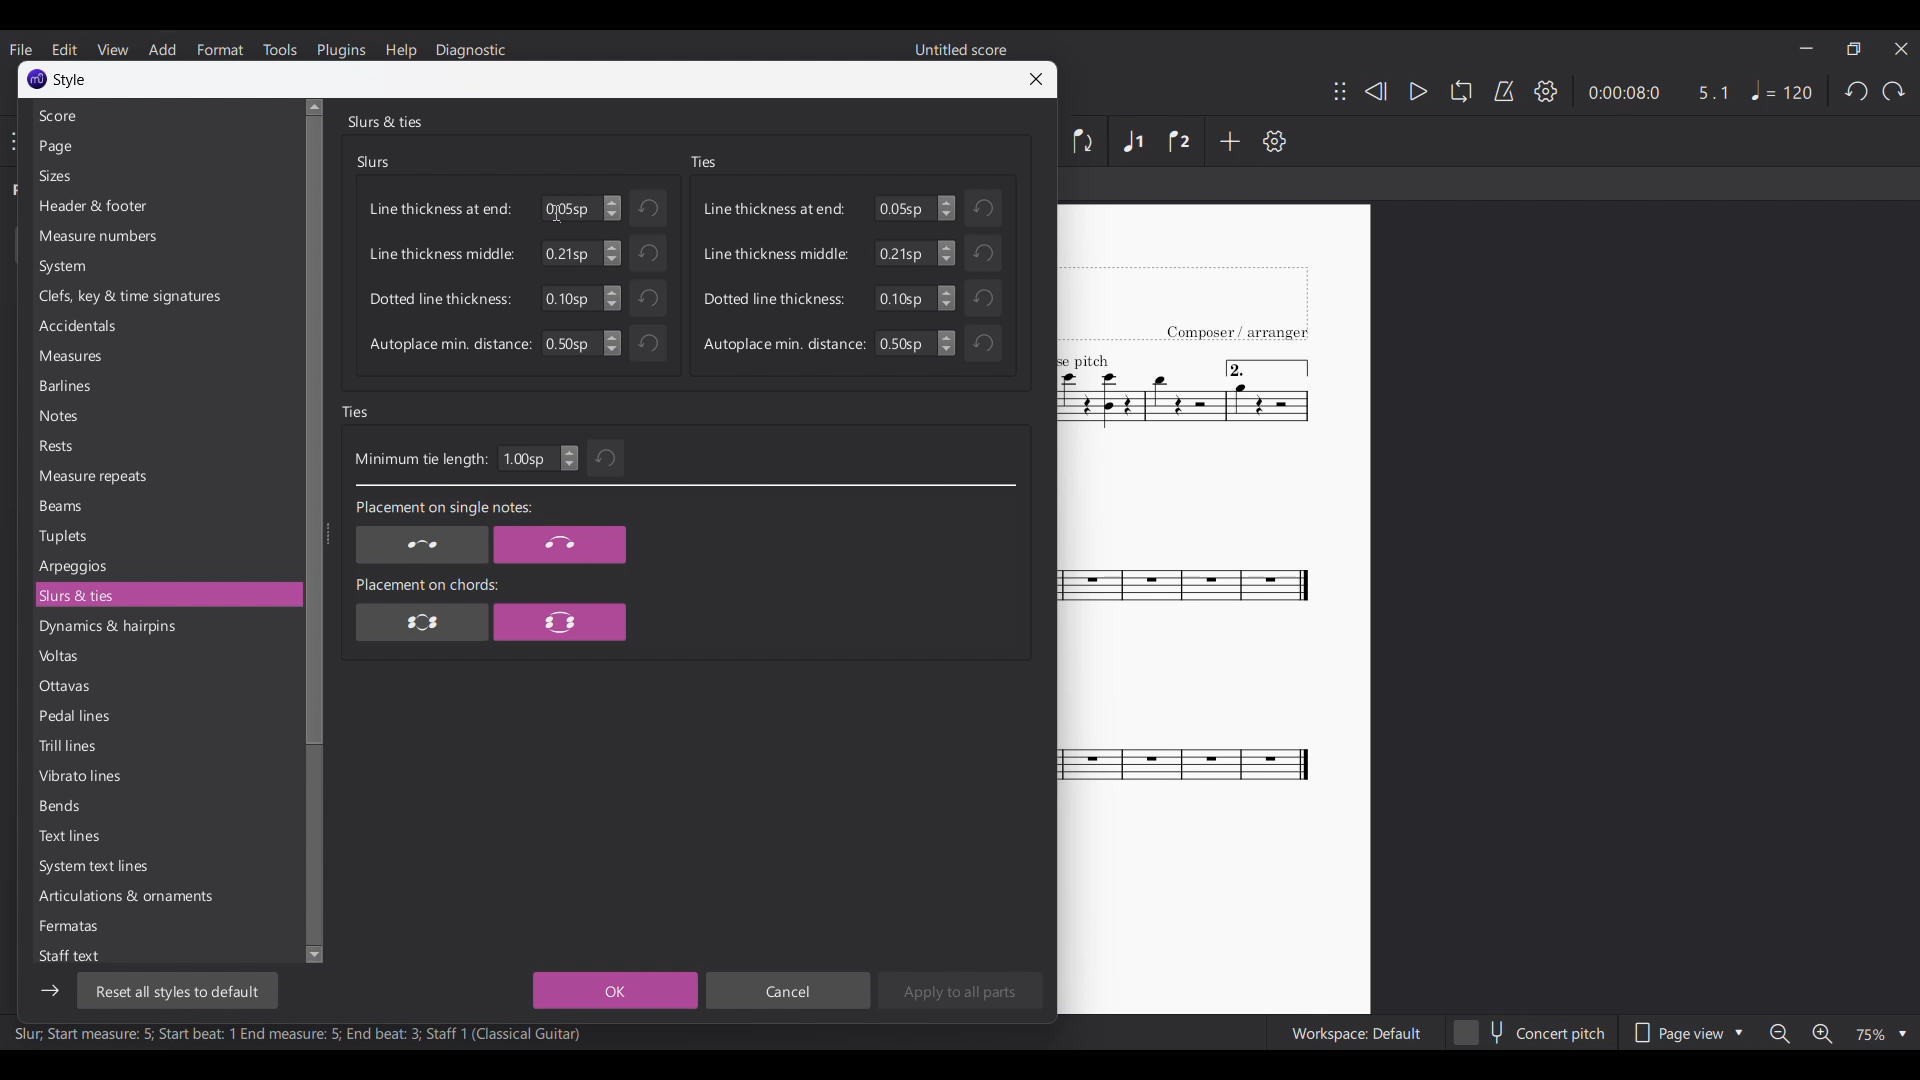  Describe the element at coordinates (423, 621) in the screenshot. I see `Placement on chords option 1` at that location.